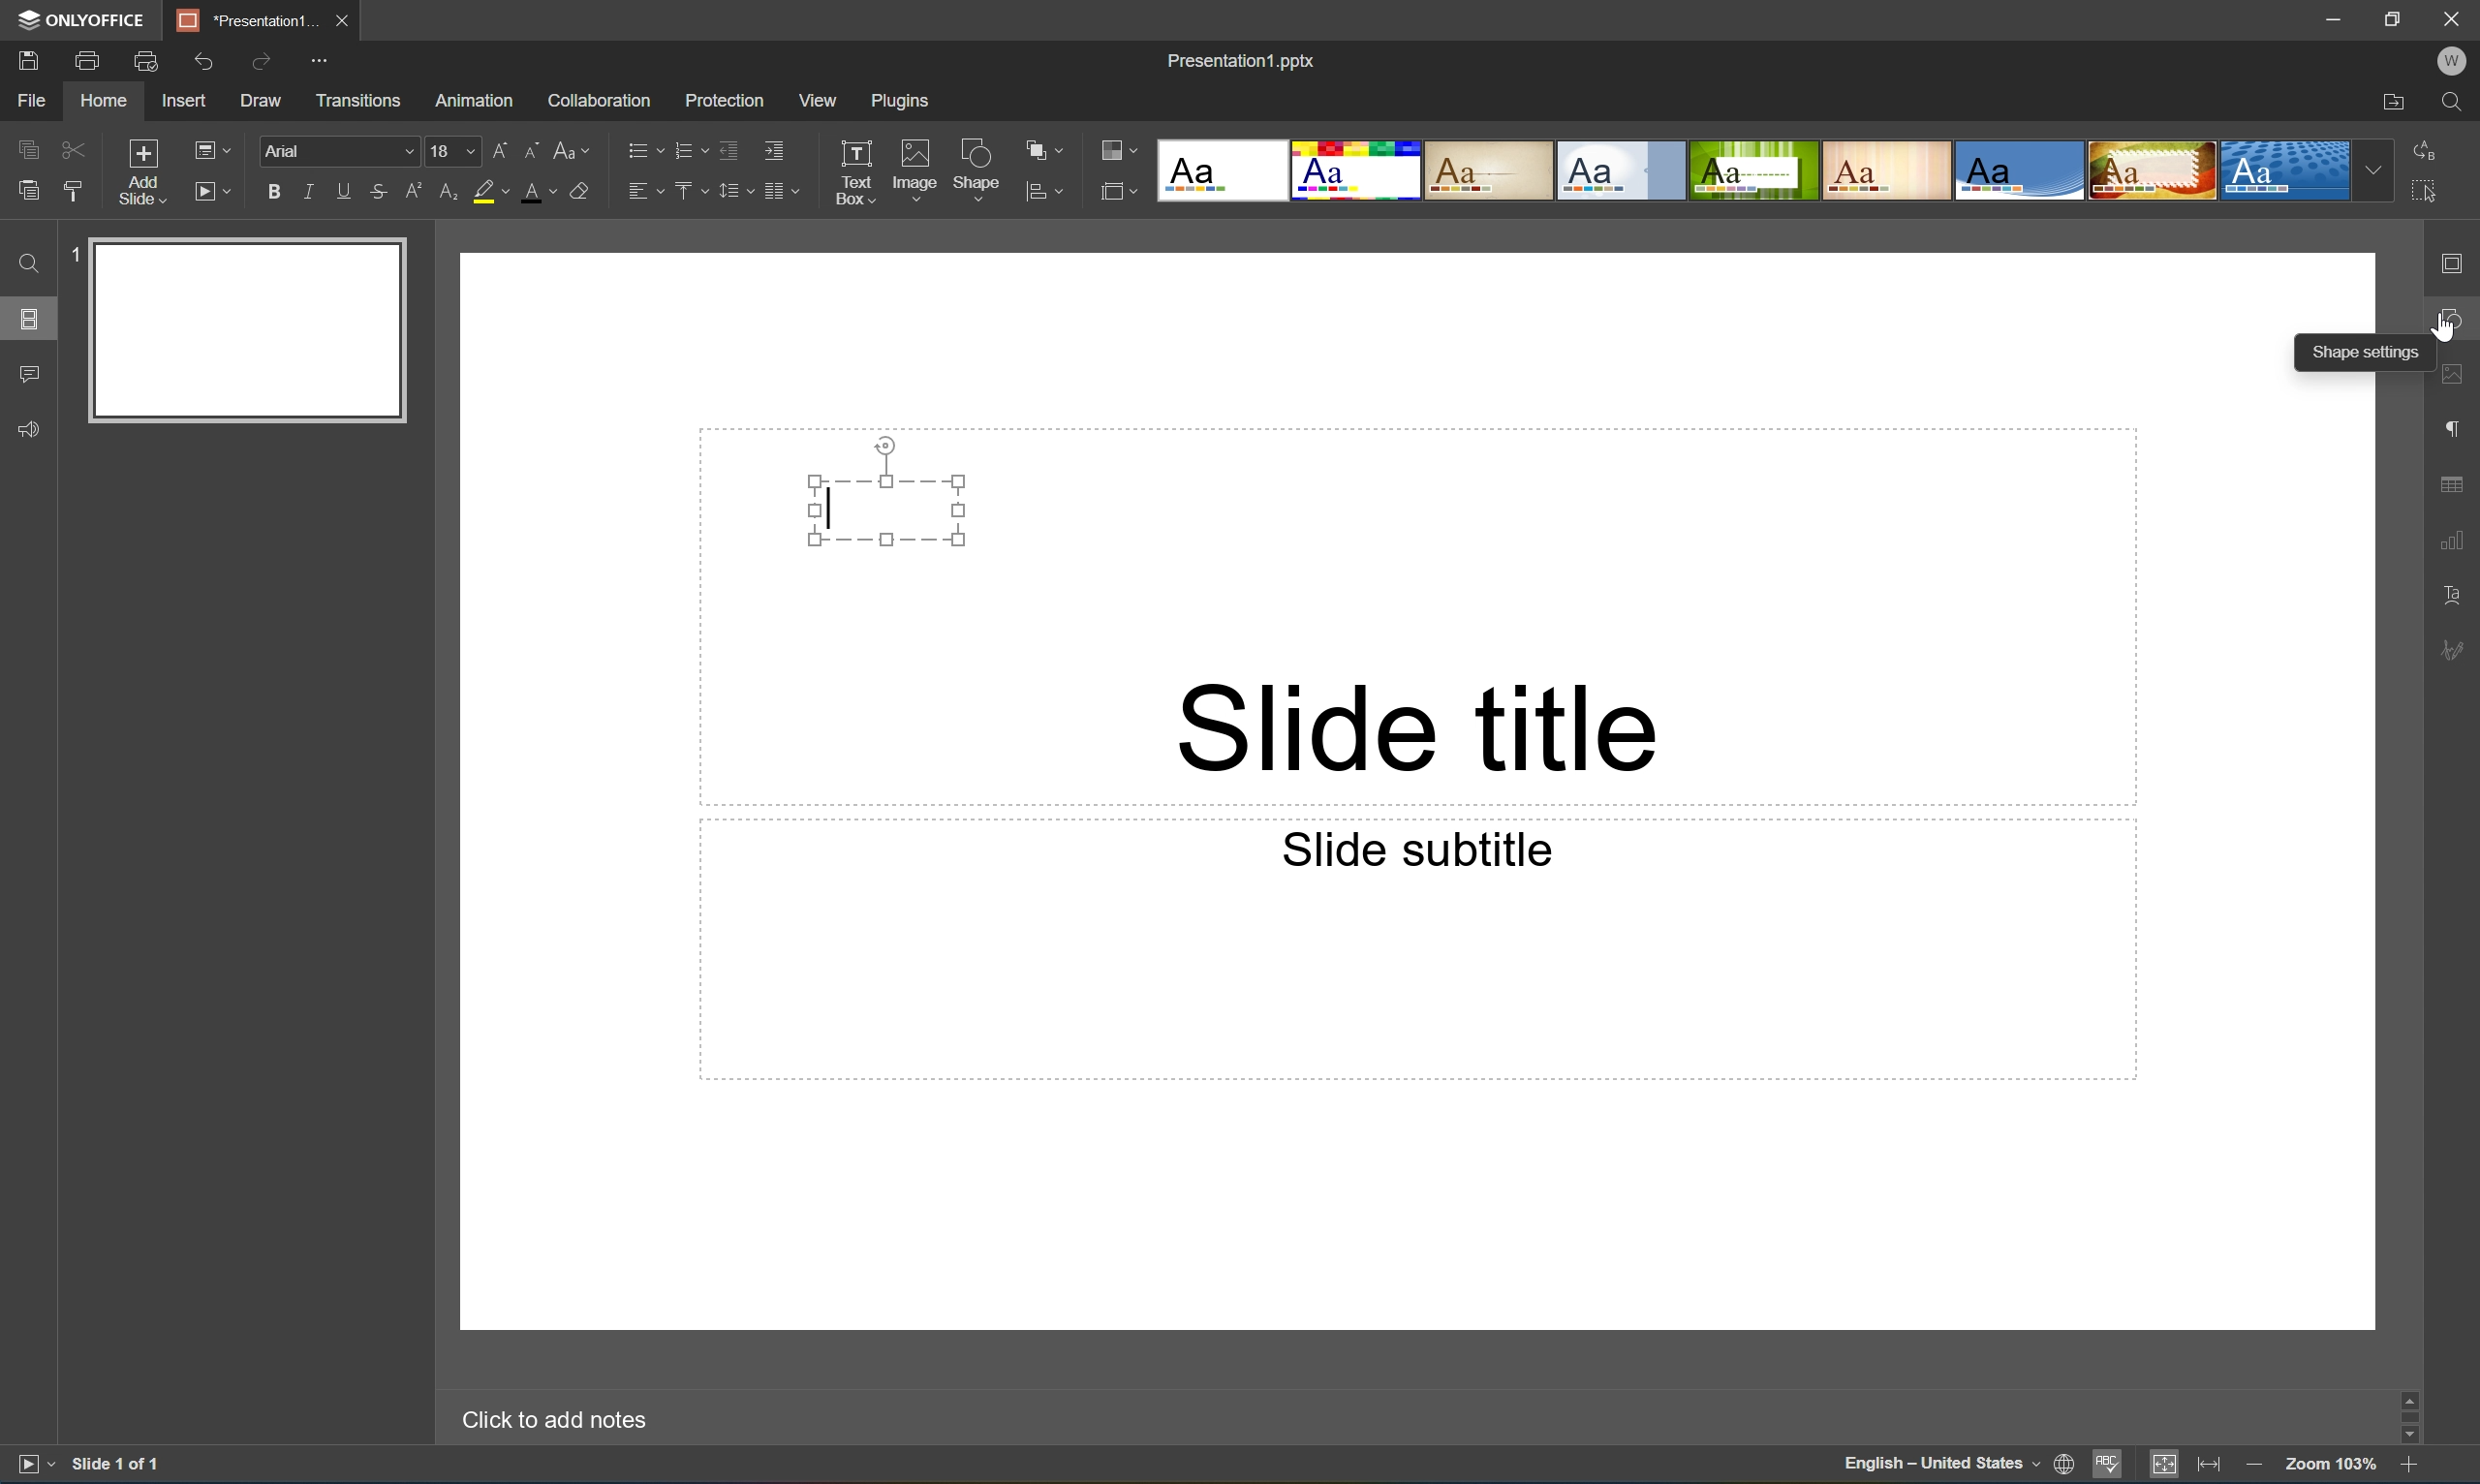 The height and width of the screenshot is (1484, 2480). I want to click on Underline, so click(344, 187).